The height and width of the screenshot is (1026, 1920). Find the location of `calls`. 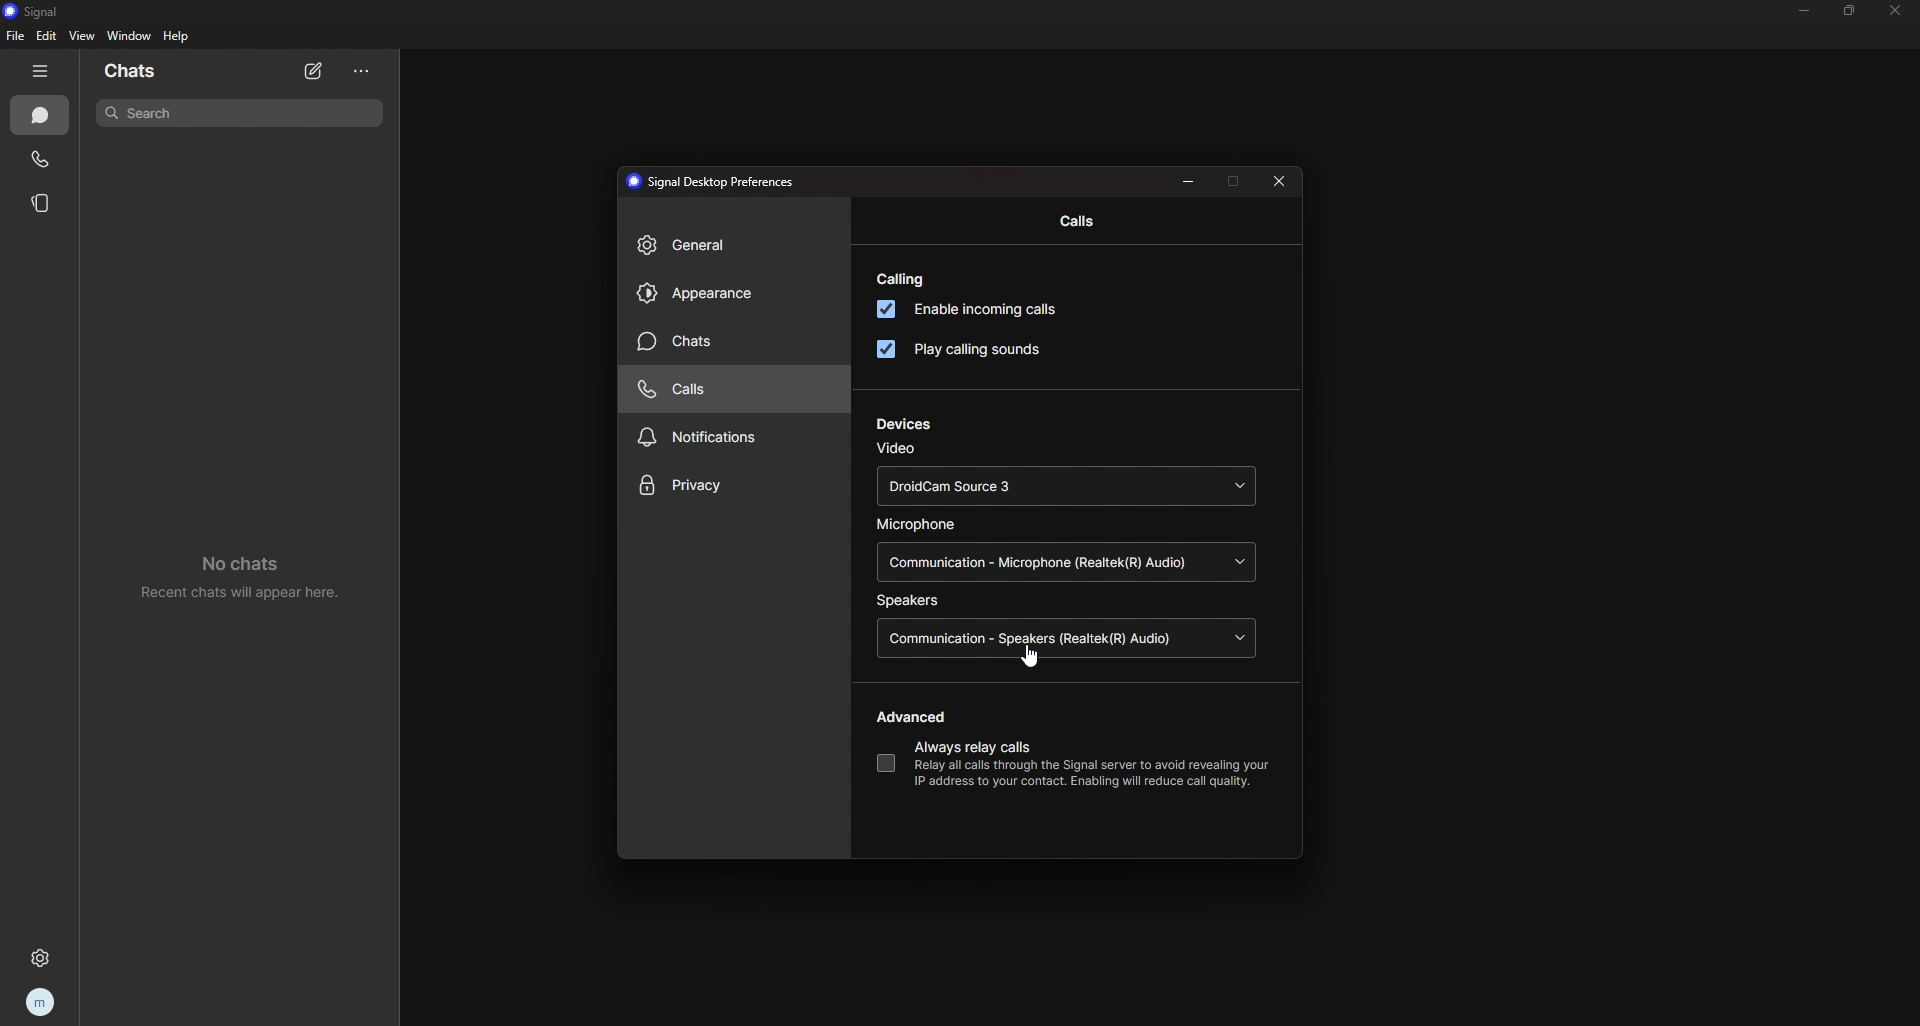

calls is located at coordinates (727, 390).